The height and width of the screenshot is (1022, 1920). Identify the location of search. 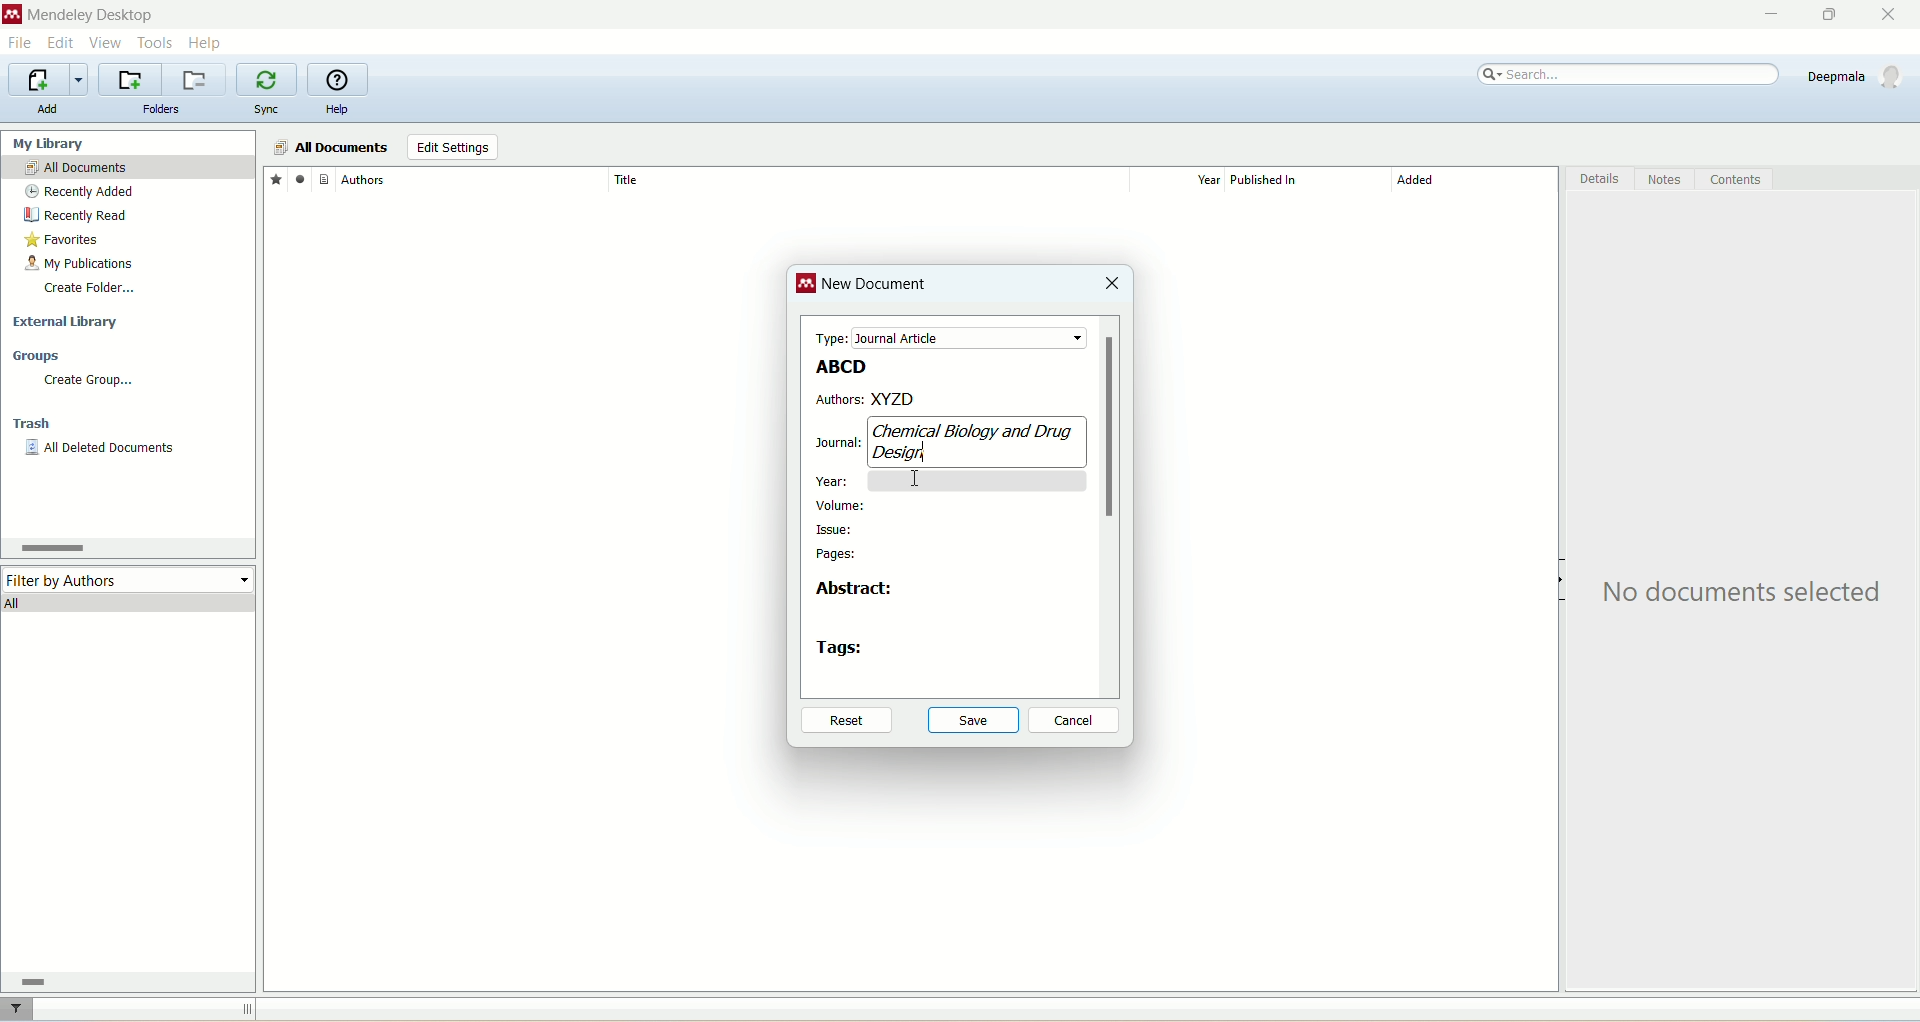
(1630, 75).